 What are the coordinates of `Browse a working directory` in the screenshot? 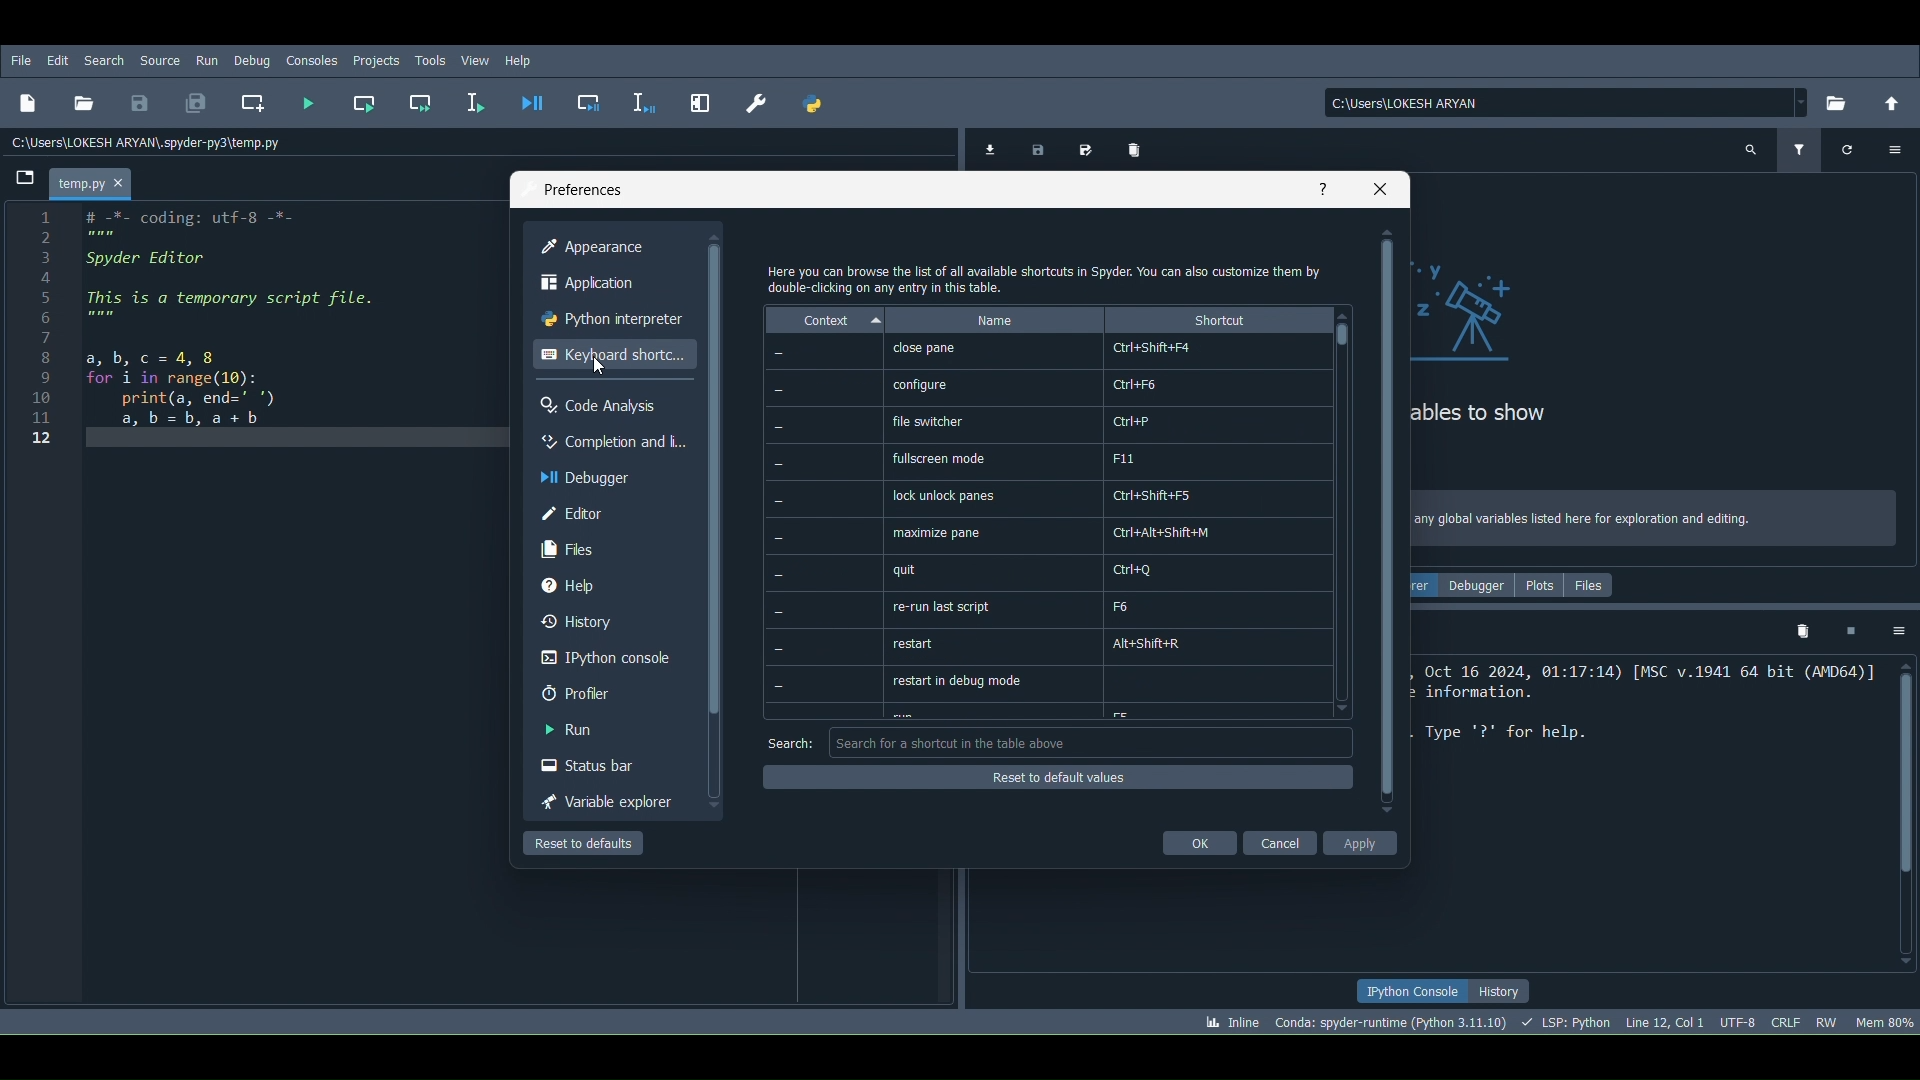 It's located at (1837, 98).